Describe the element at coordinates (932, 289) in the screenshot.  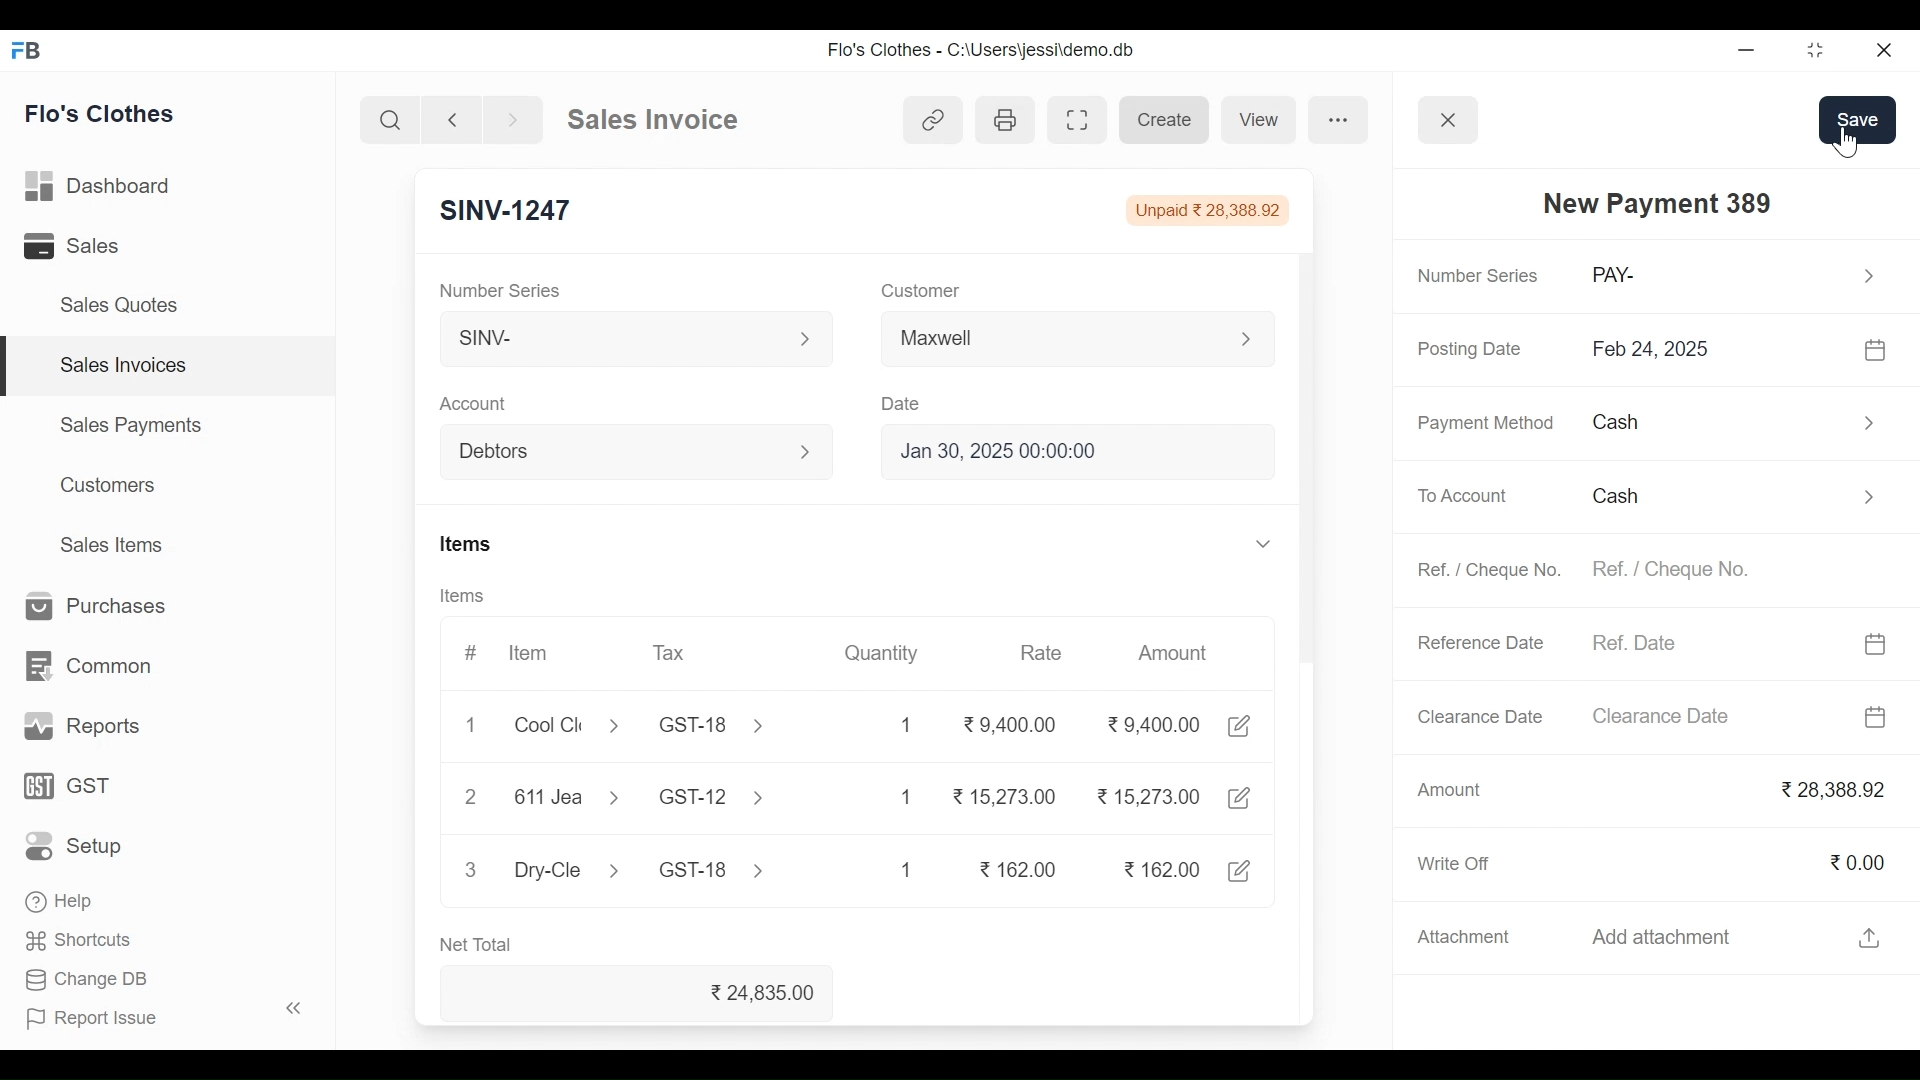
I see `Customer` at that location.